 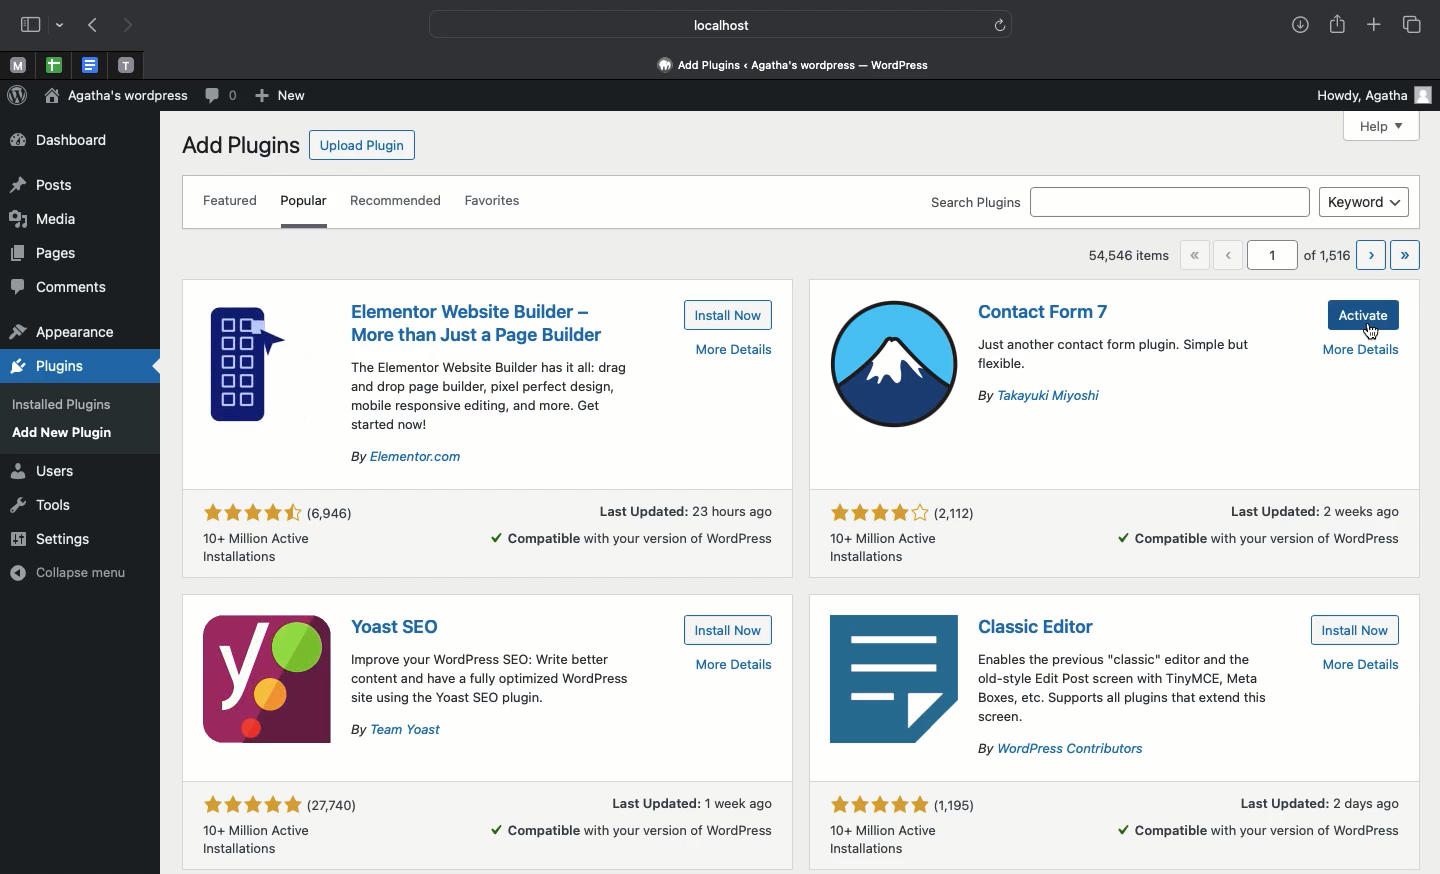 What do you see at coordinates (1047, 312) in the screenshot?
I see `Contact form 7` at bounding box center [1047, 312].